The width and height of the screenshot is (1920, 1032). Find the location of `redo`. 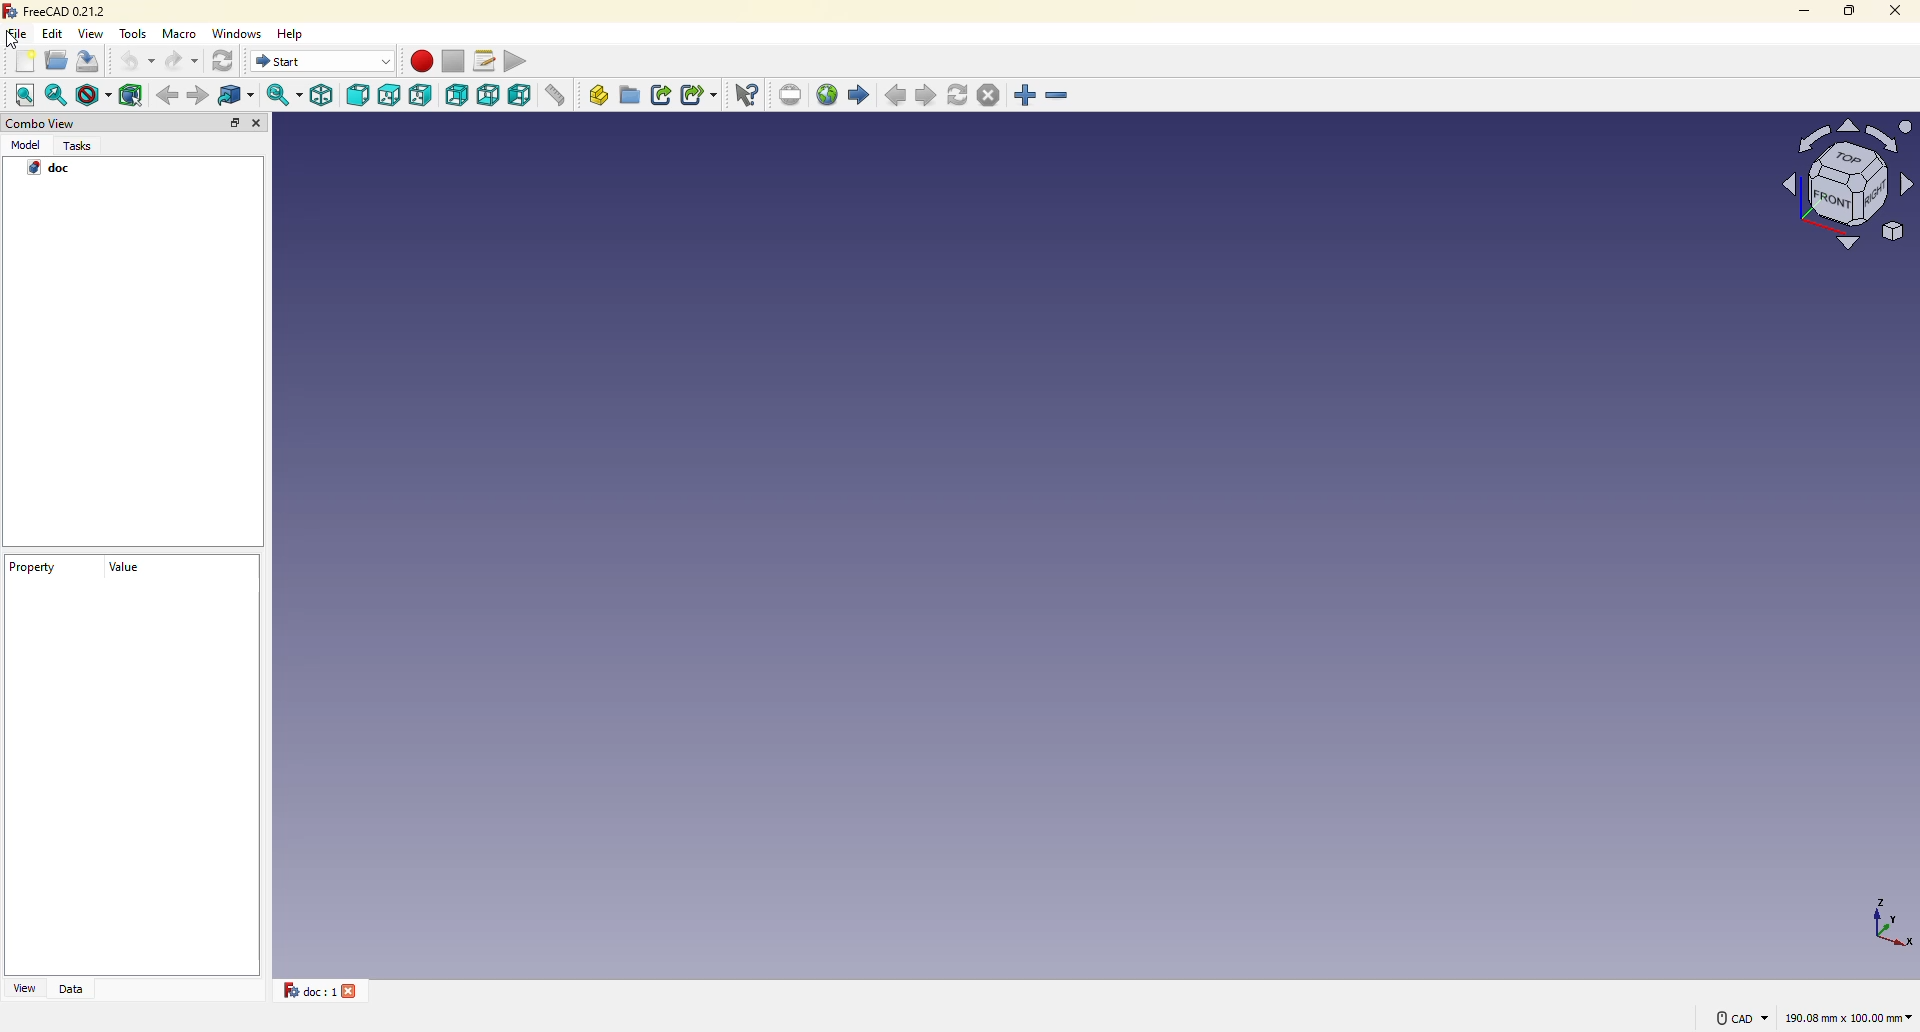

redo is located at coordinates (183, 63).